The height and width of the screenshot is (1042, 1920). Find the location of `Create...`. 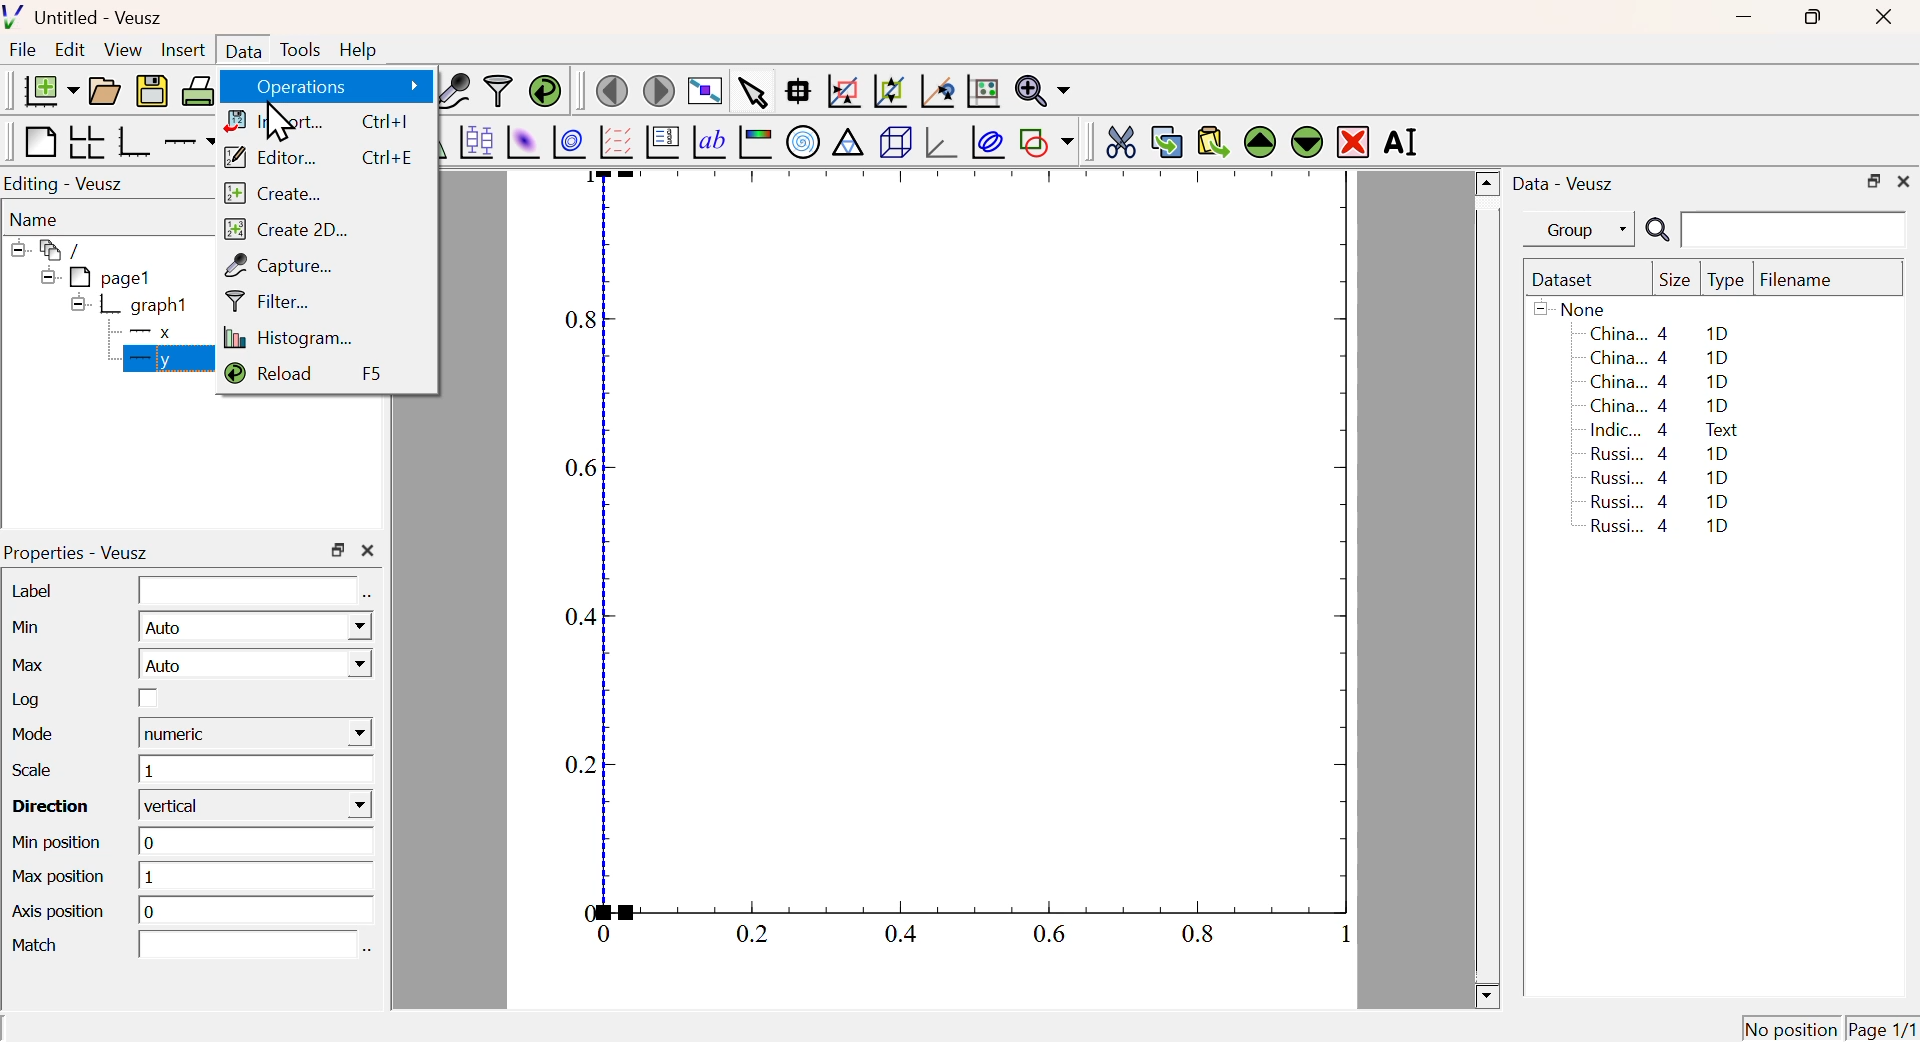

Create... is located at coordinates (272, 194).